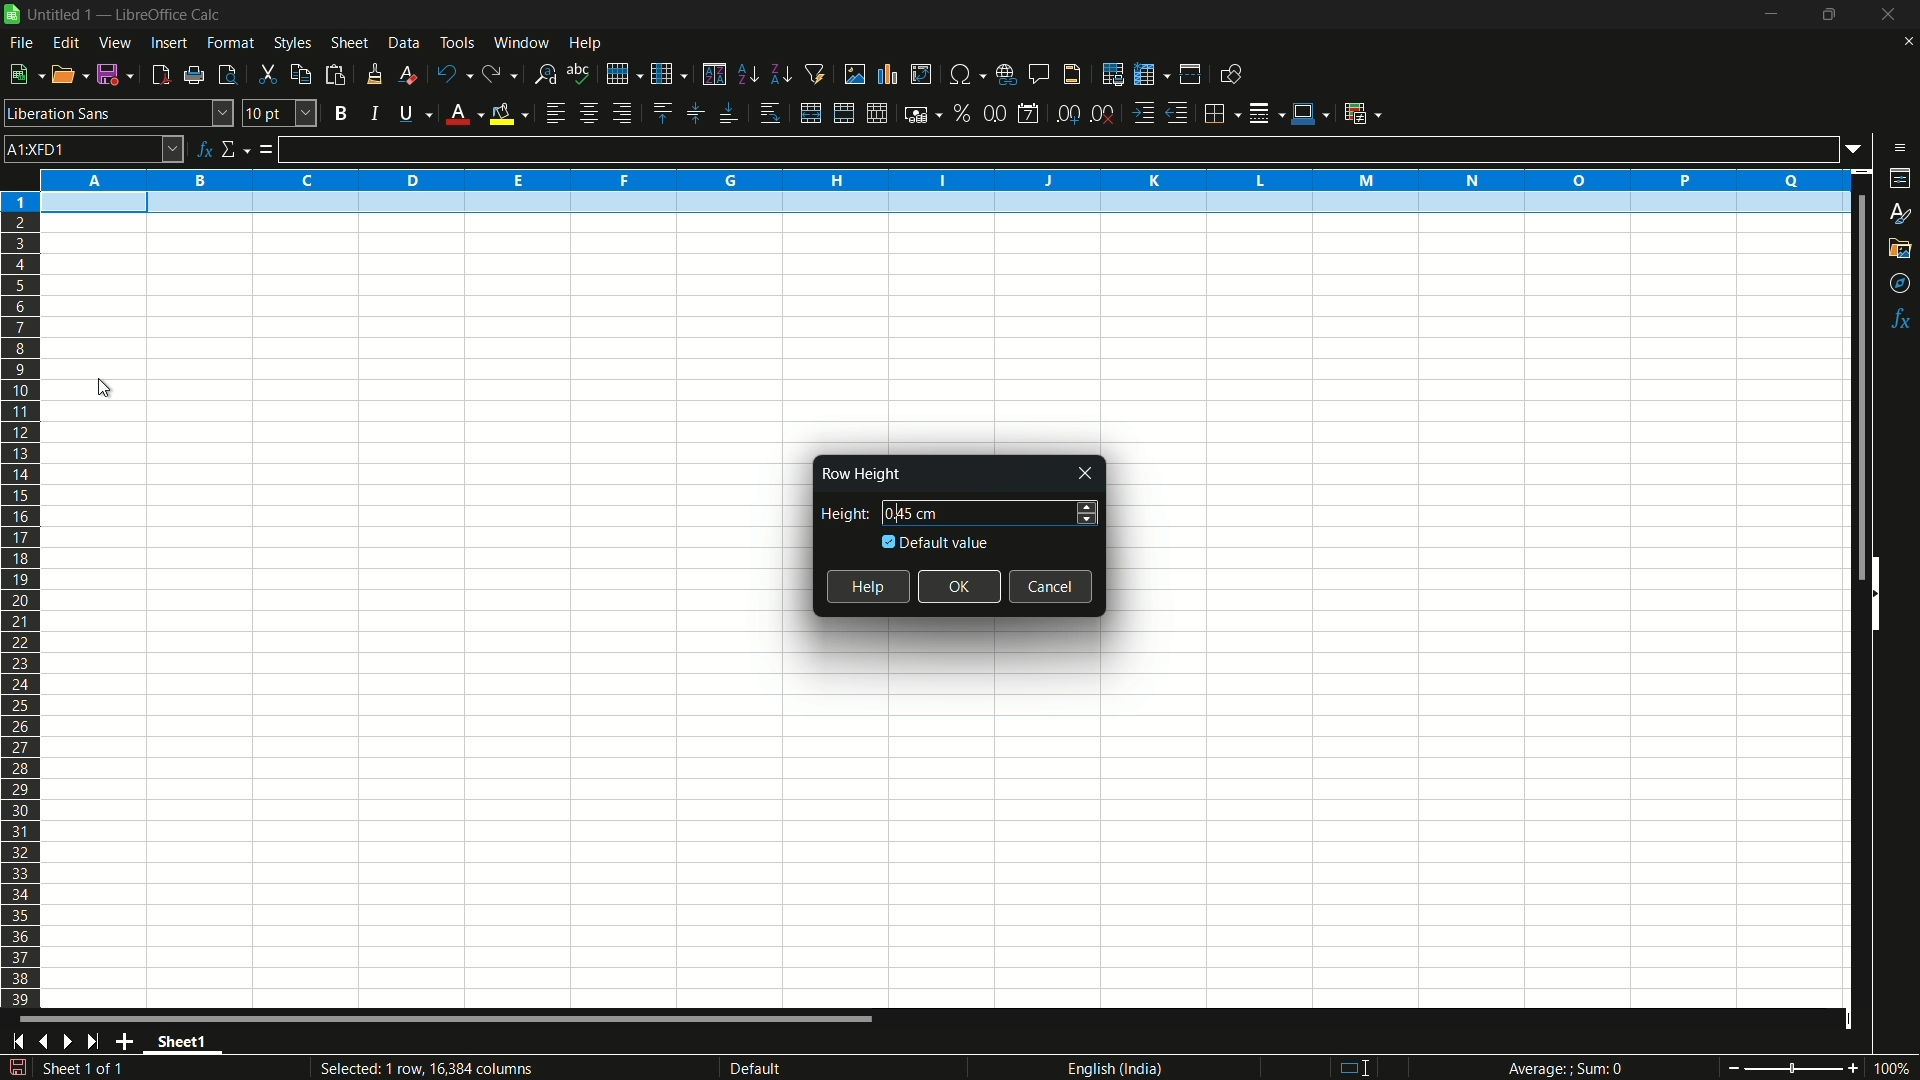  I want to click on merge and center, so click(841, 113).